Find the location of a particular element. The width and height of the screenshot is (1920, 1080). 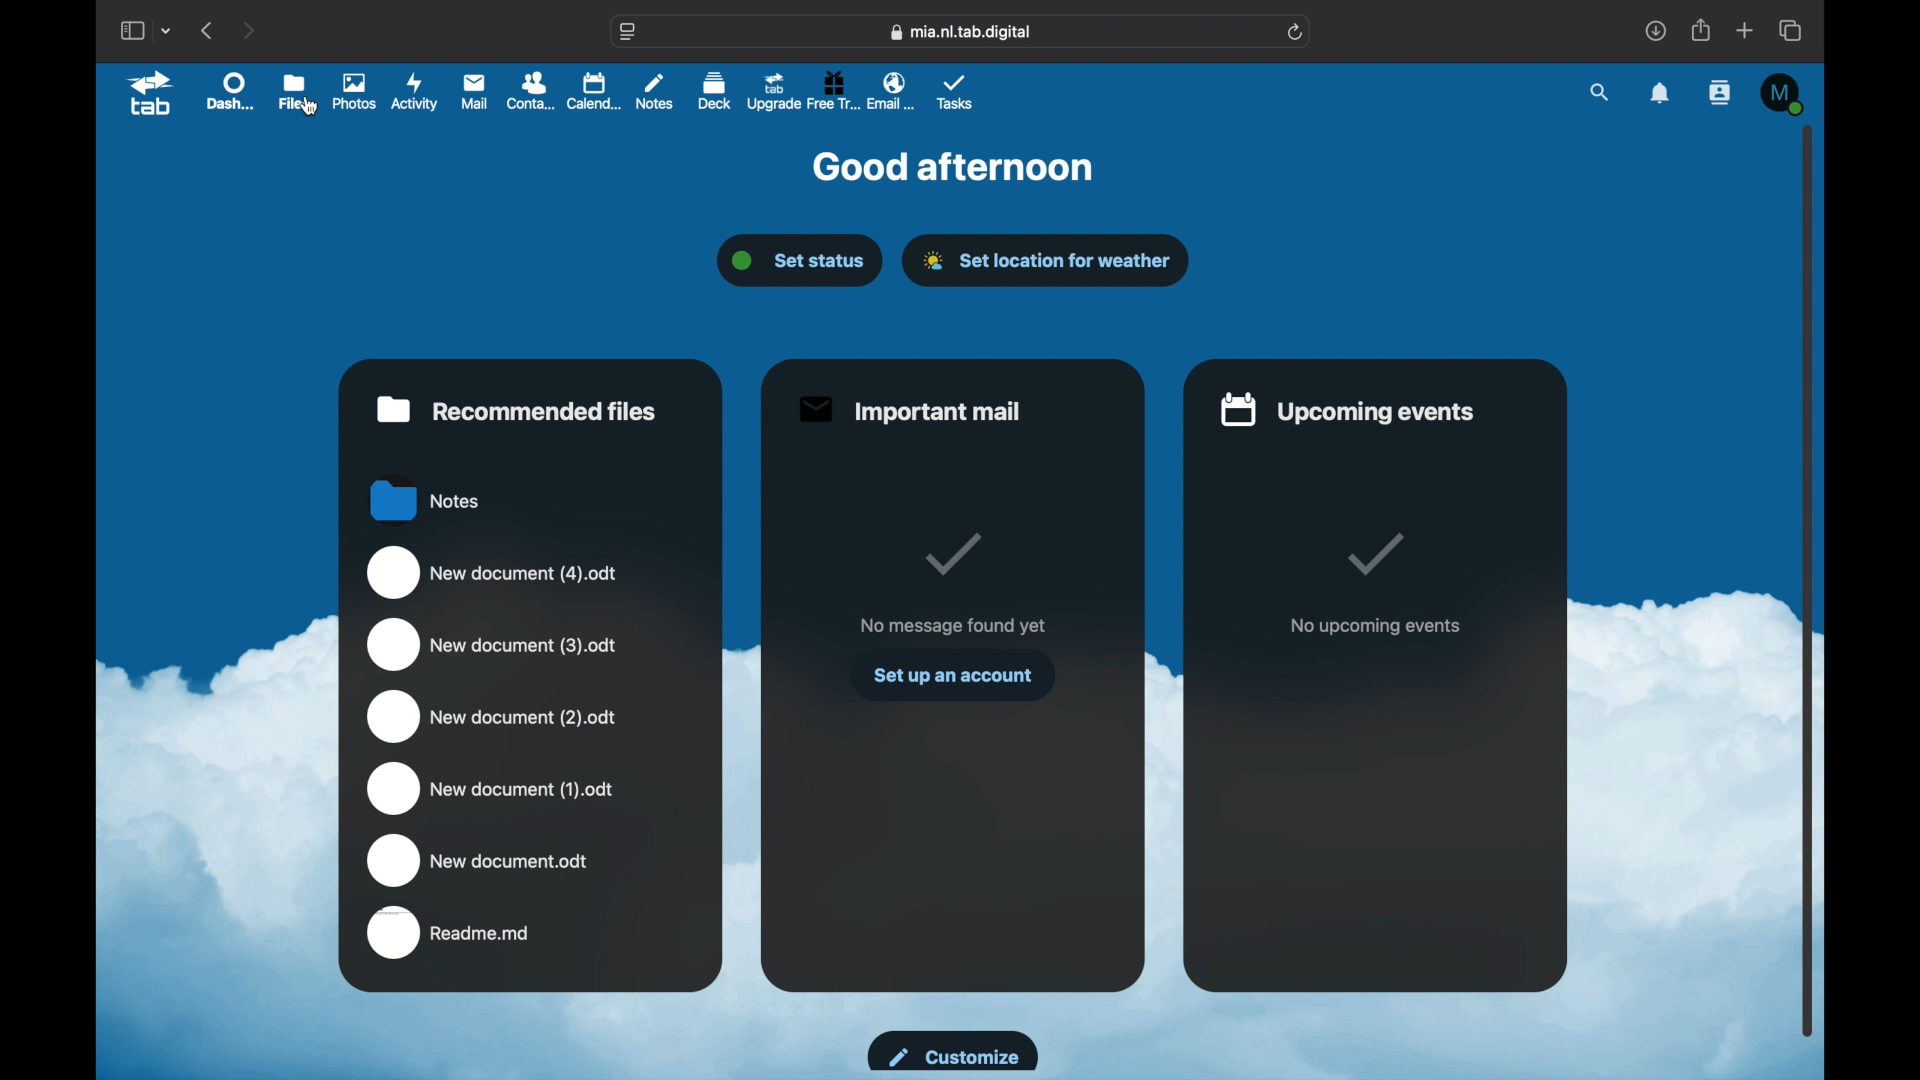

previous is located at coordinates (209, 30).